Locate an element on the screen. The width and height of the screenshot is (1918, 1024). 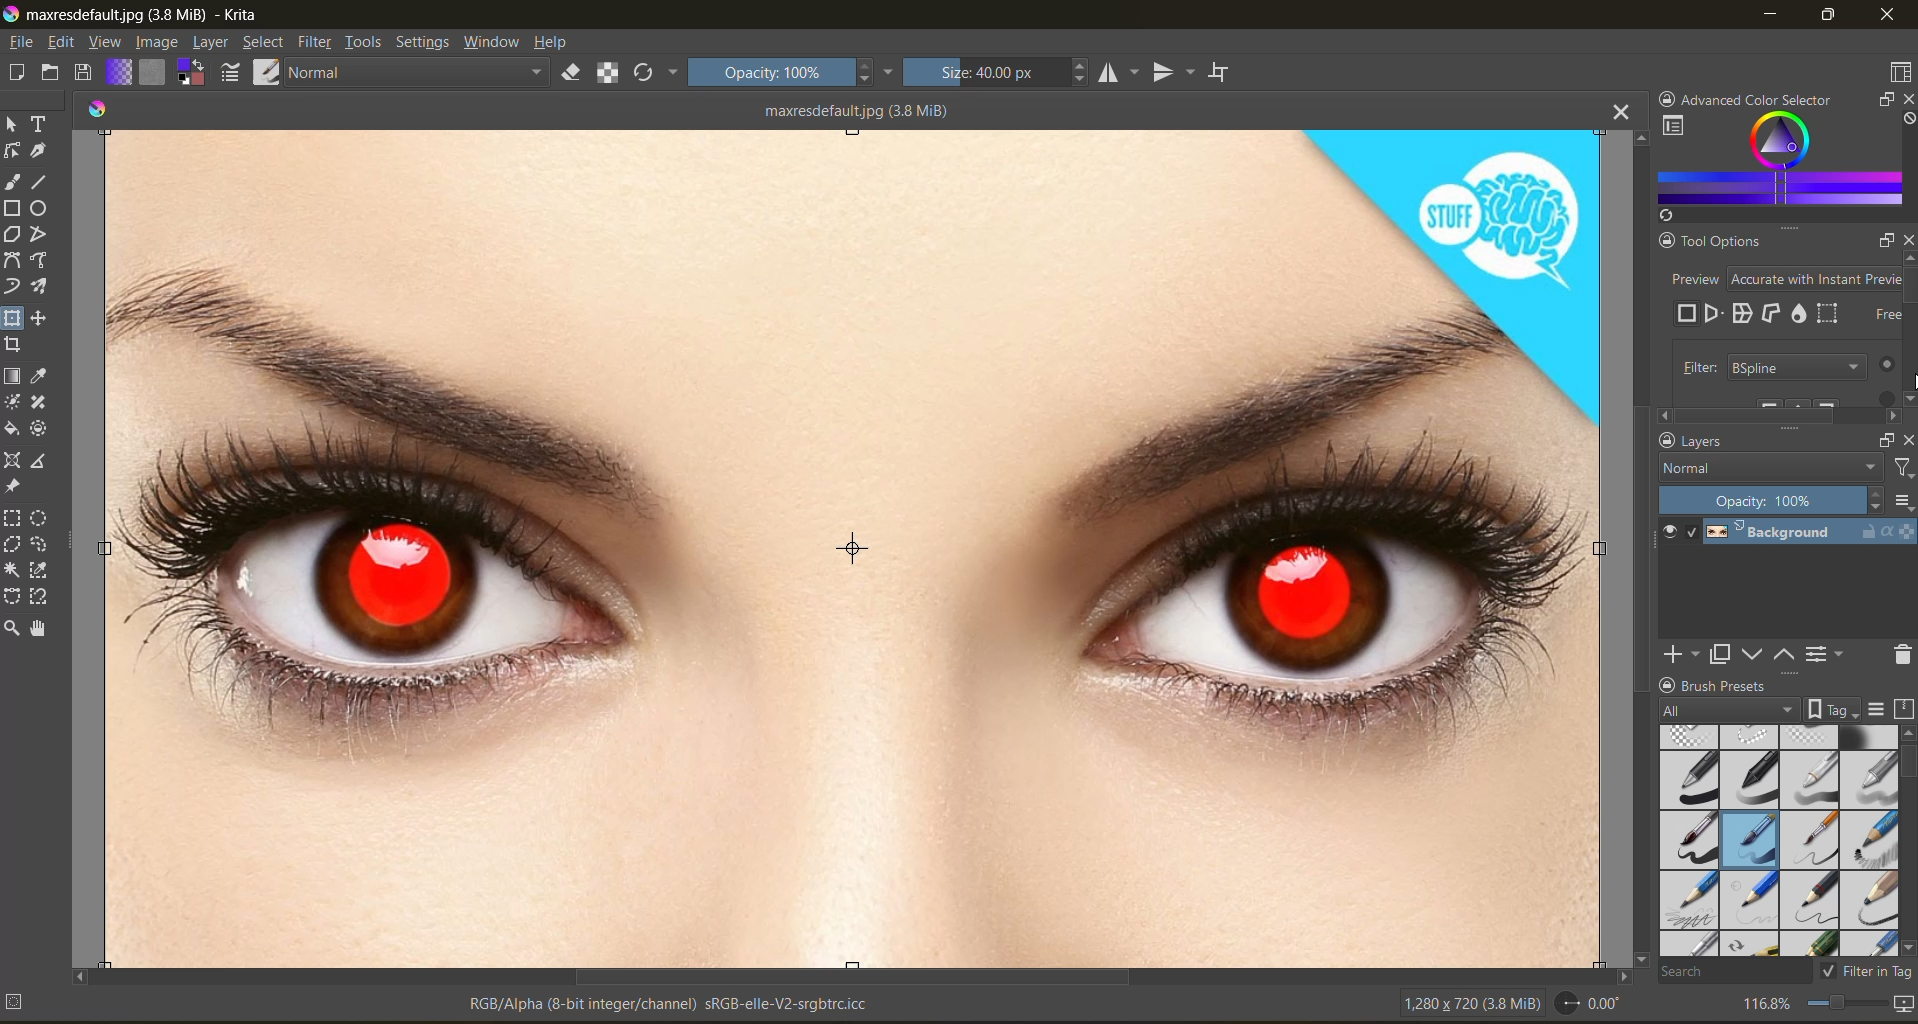
free is located at coordinates (1685, 313).